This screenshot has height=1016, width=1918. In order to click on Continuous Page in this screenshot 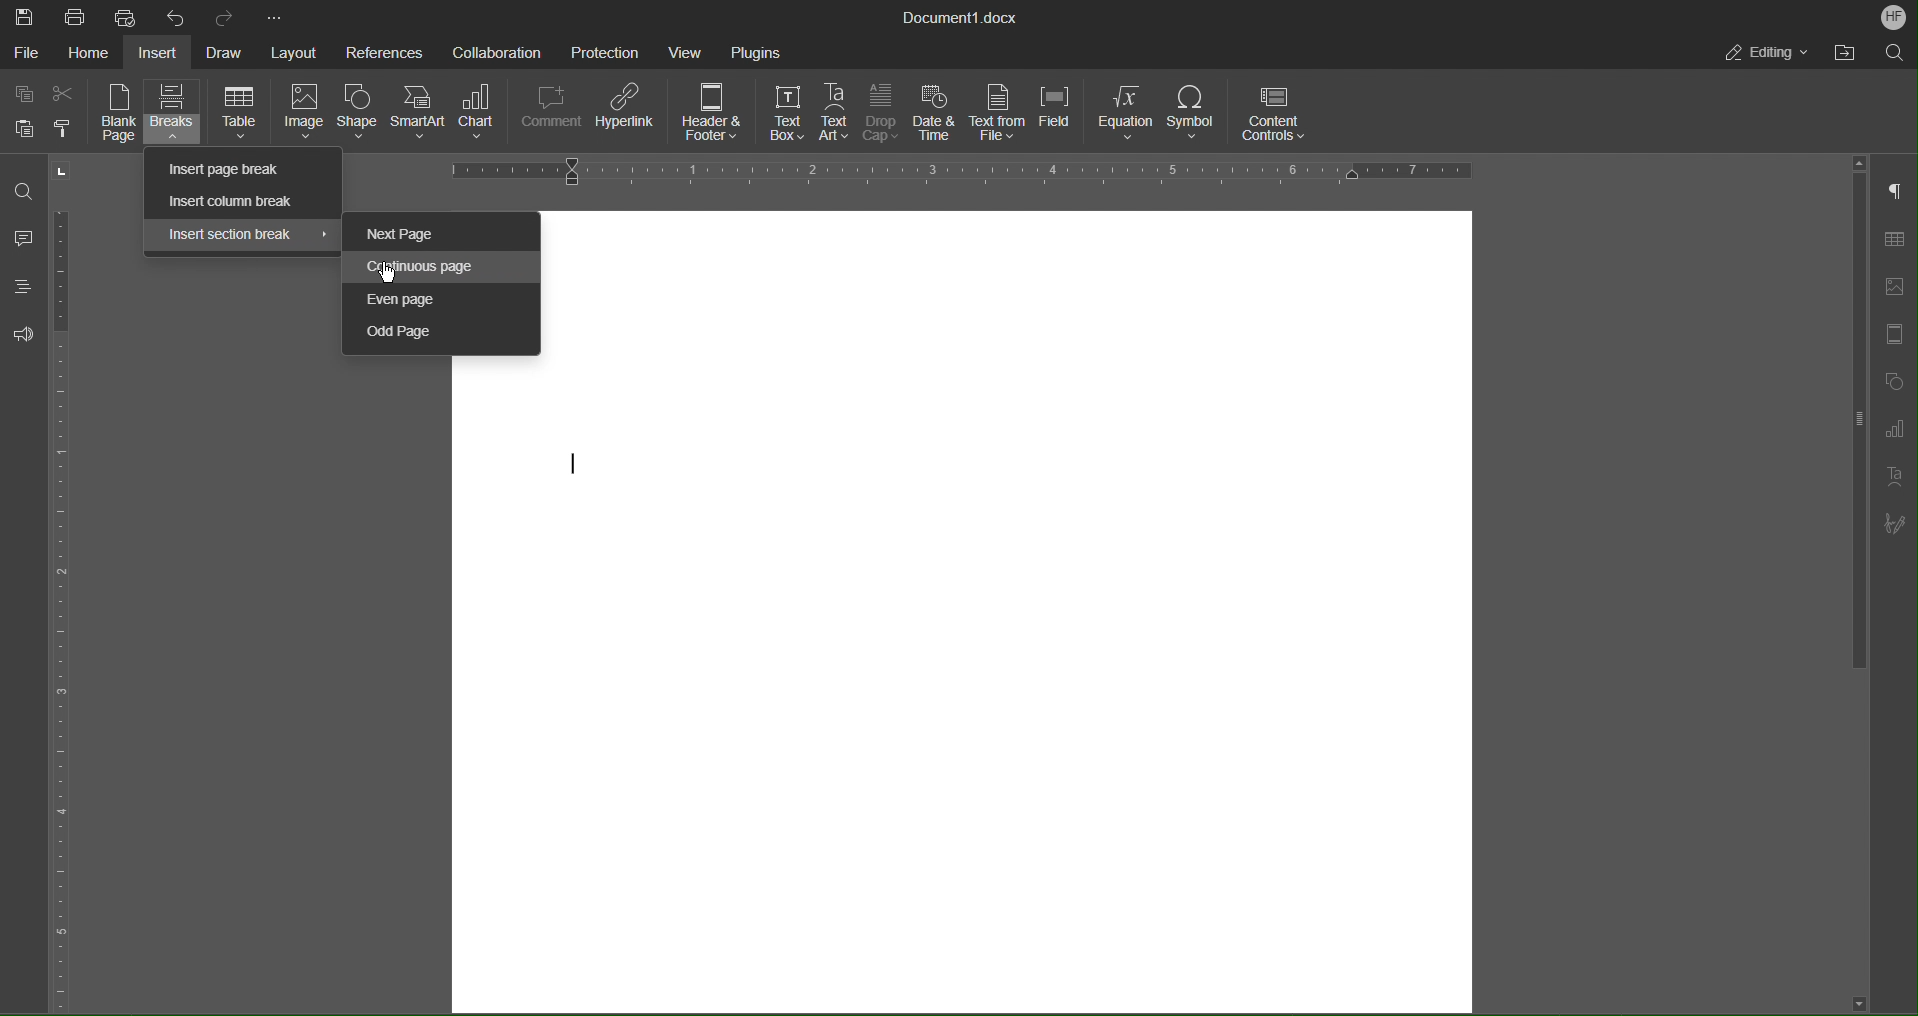, I will do `click(422, 266)`.